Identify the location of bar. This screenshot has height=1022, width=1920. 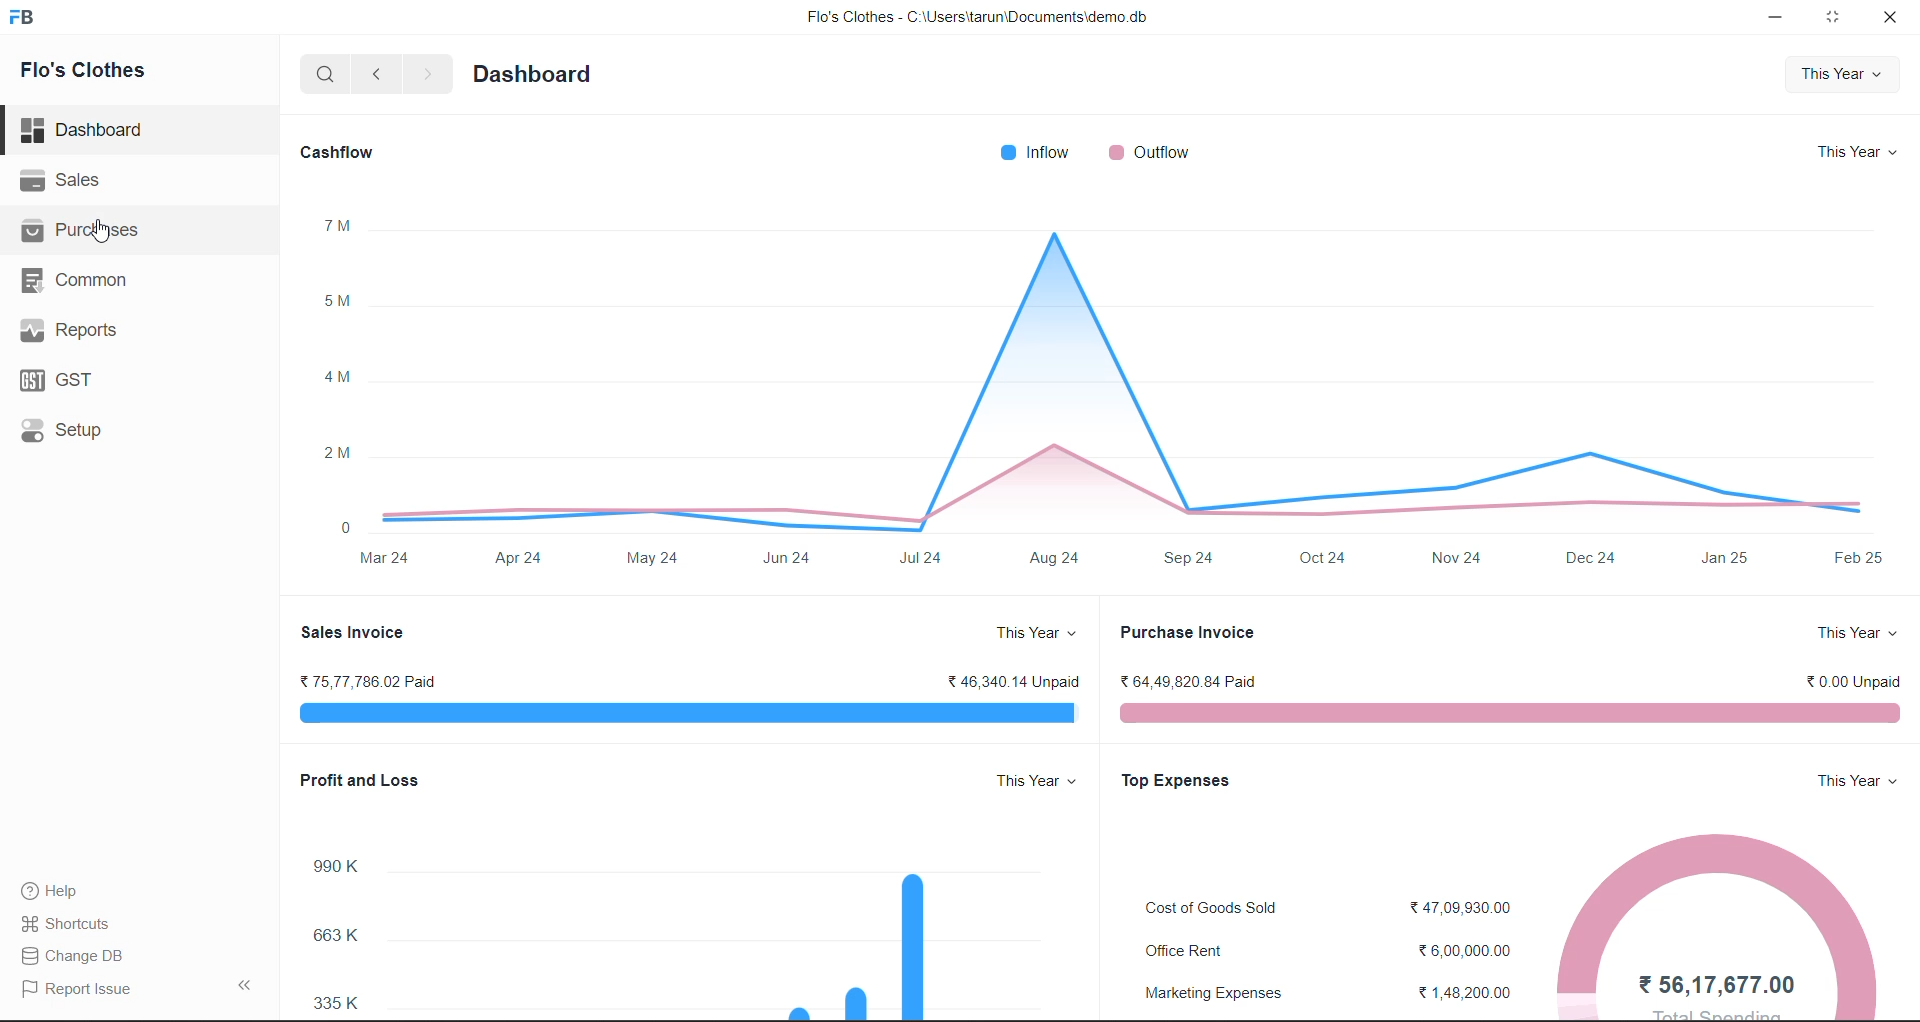
(688, 711).